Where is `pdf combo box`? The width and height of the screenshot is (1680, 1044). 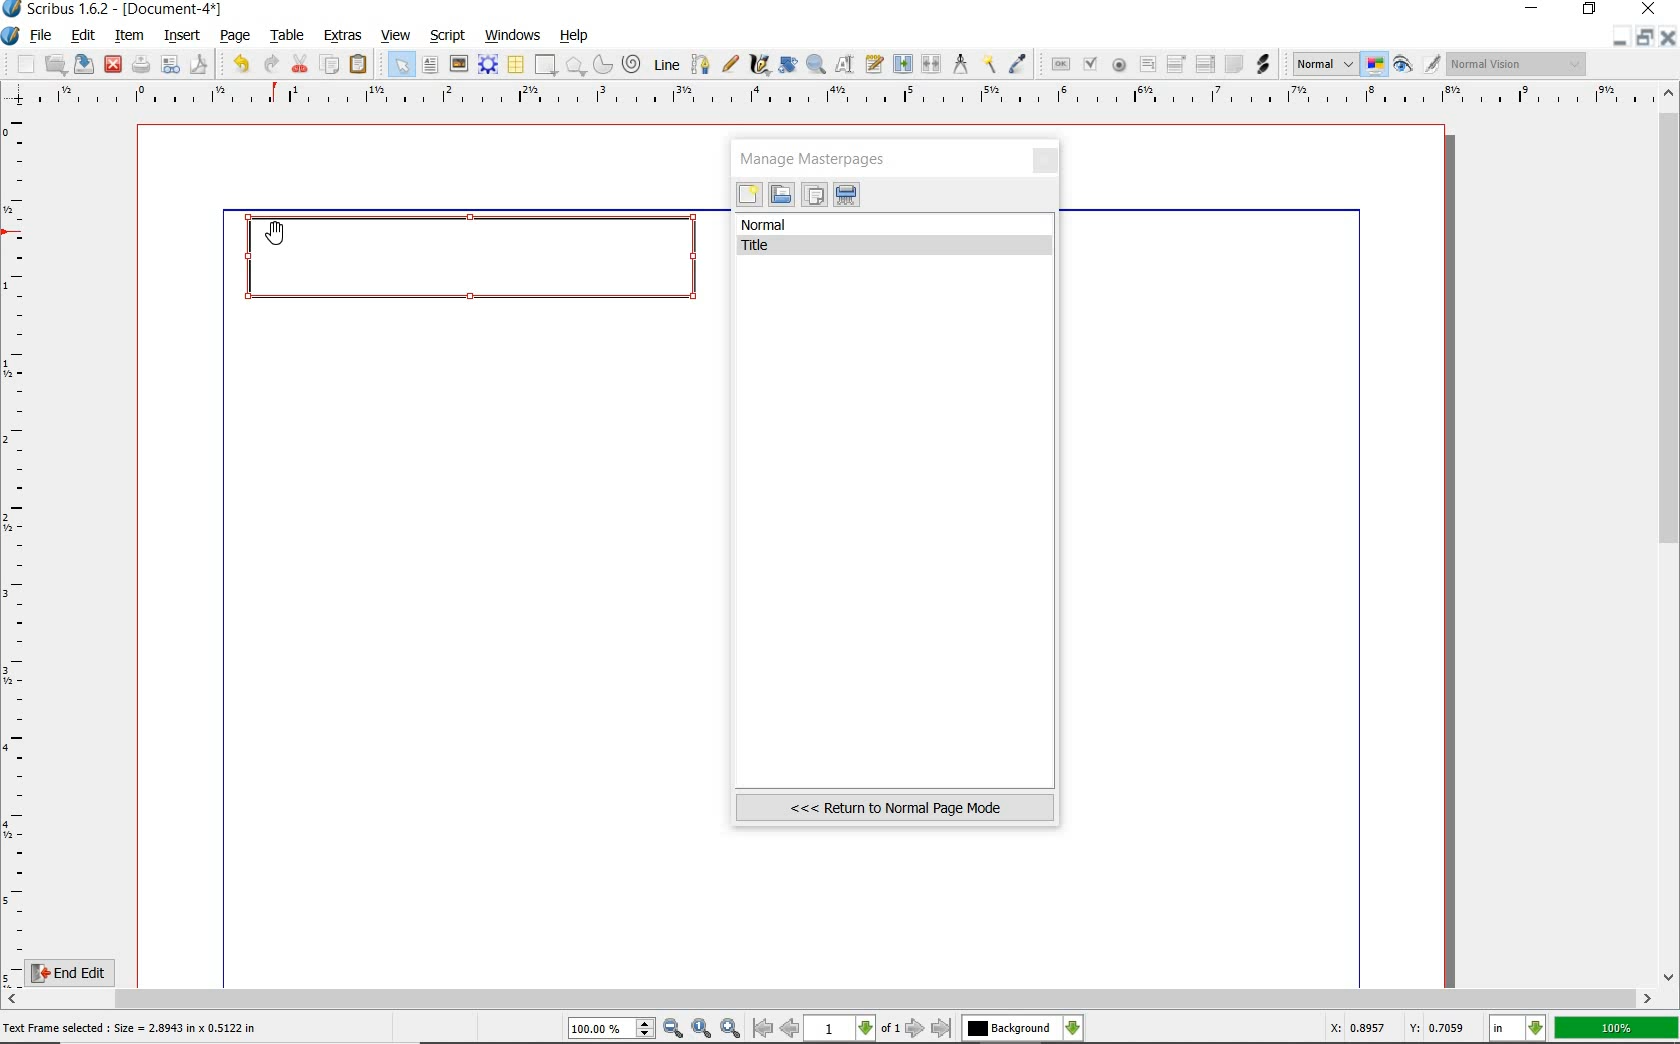 pdf combo box is located at coordinates (1177, 63).